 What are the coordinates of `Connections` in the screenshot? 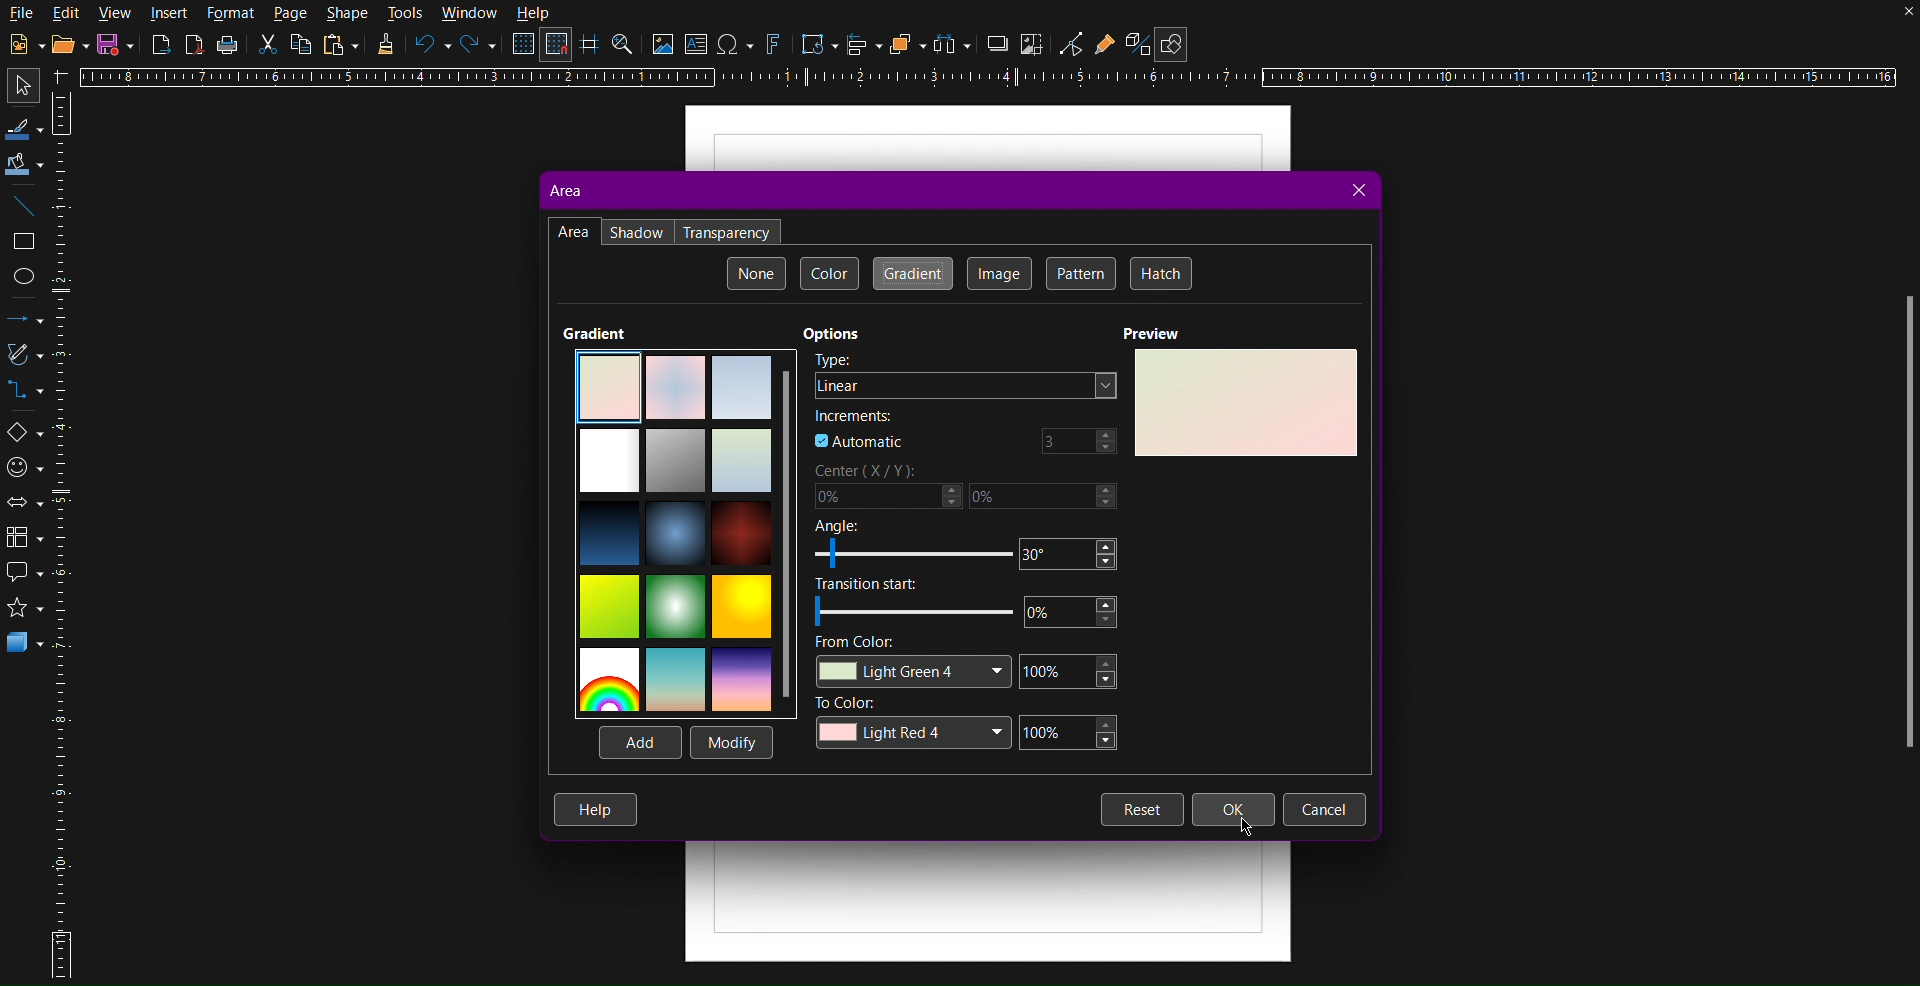 It's located at (22, 392).